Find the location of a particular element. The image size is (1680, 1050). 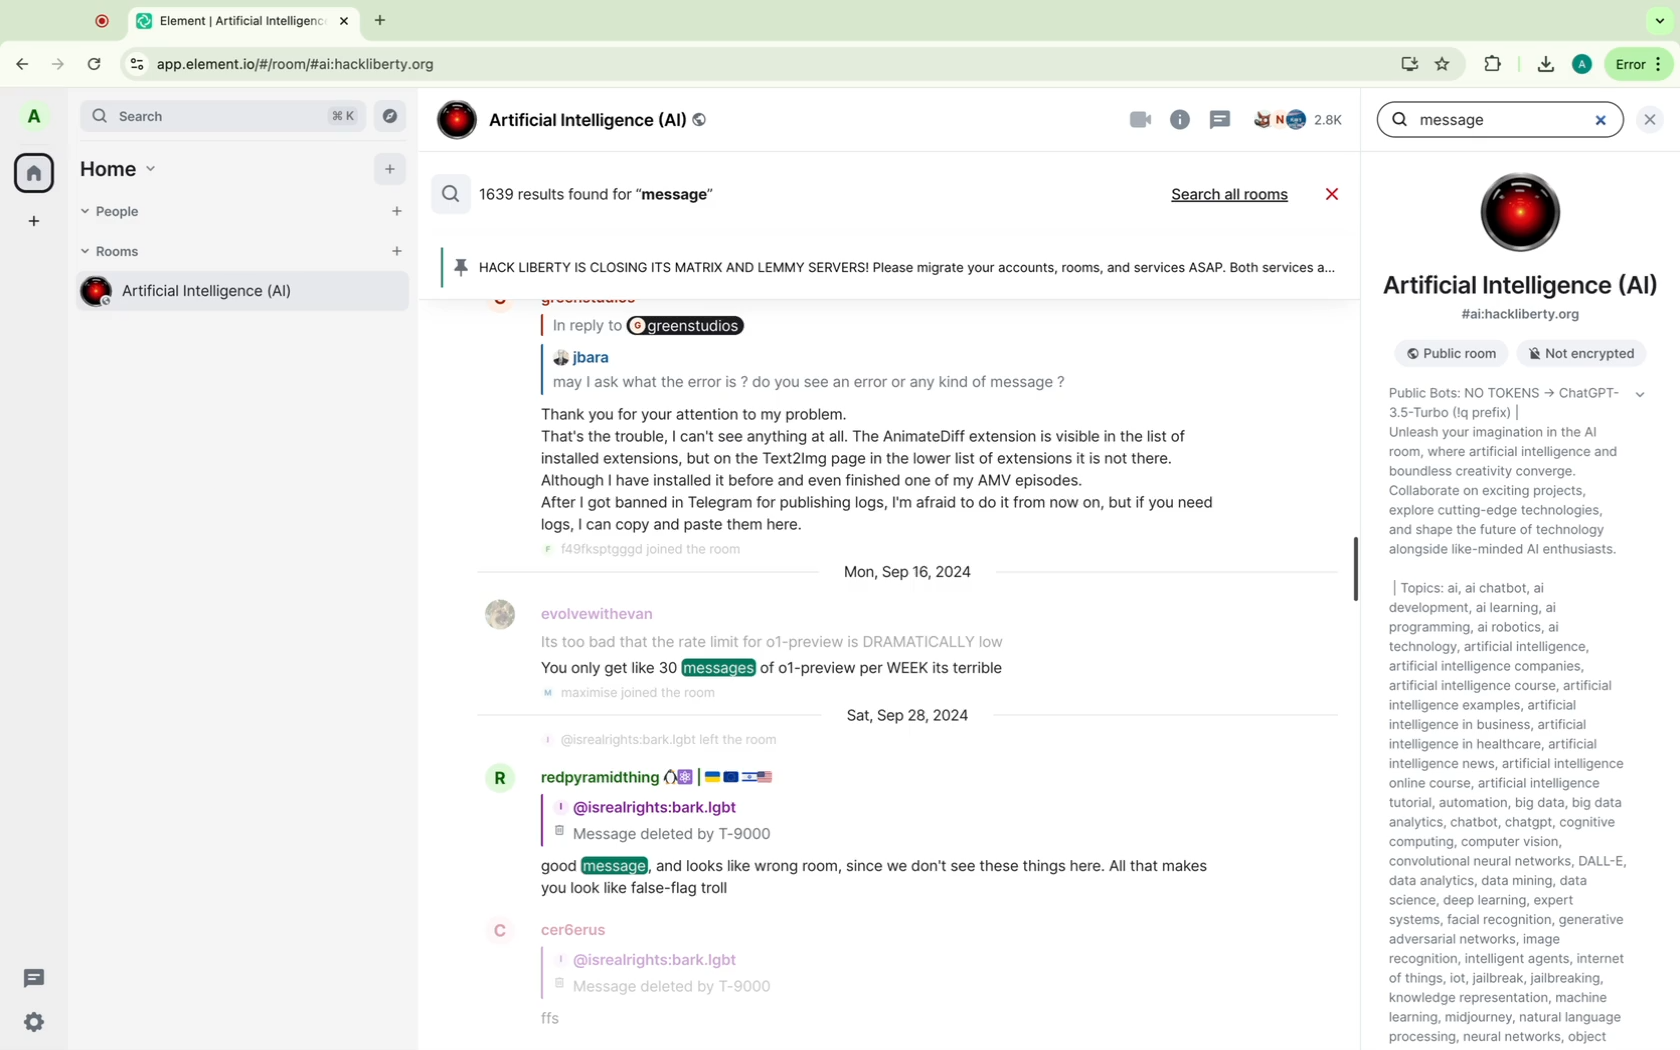

reply is located at coordinates (665, 838).